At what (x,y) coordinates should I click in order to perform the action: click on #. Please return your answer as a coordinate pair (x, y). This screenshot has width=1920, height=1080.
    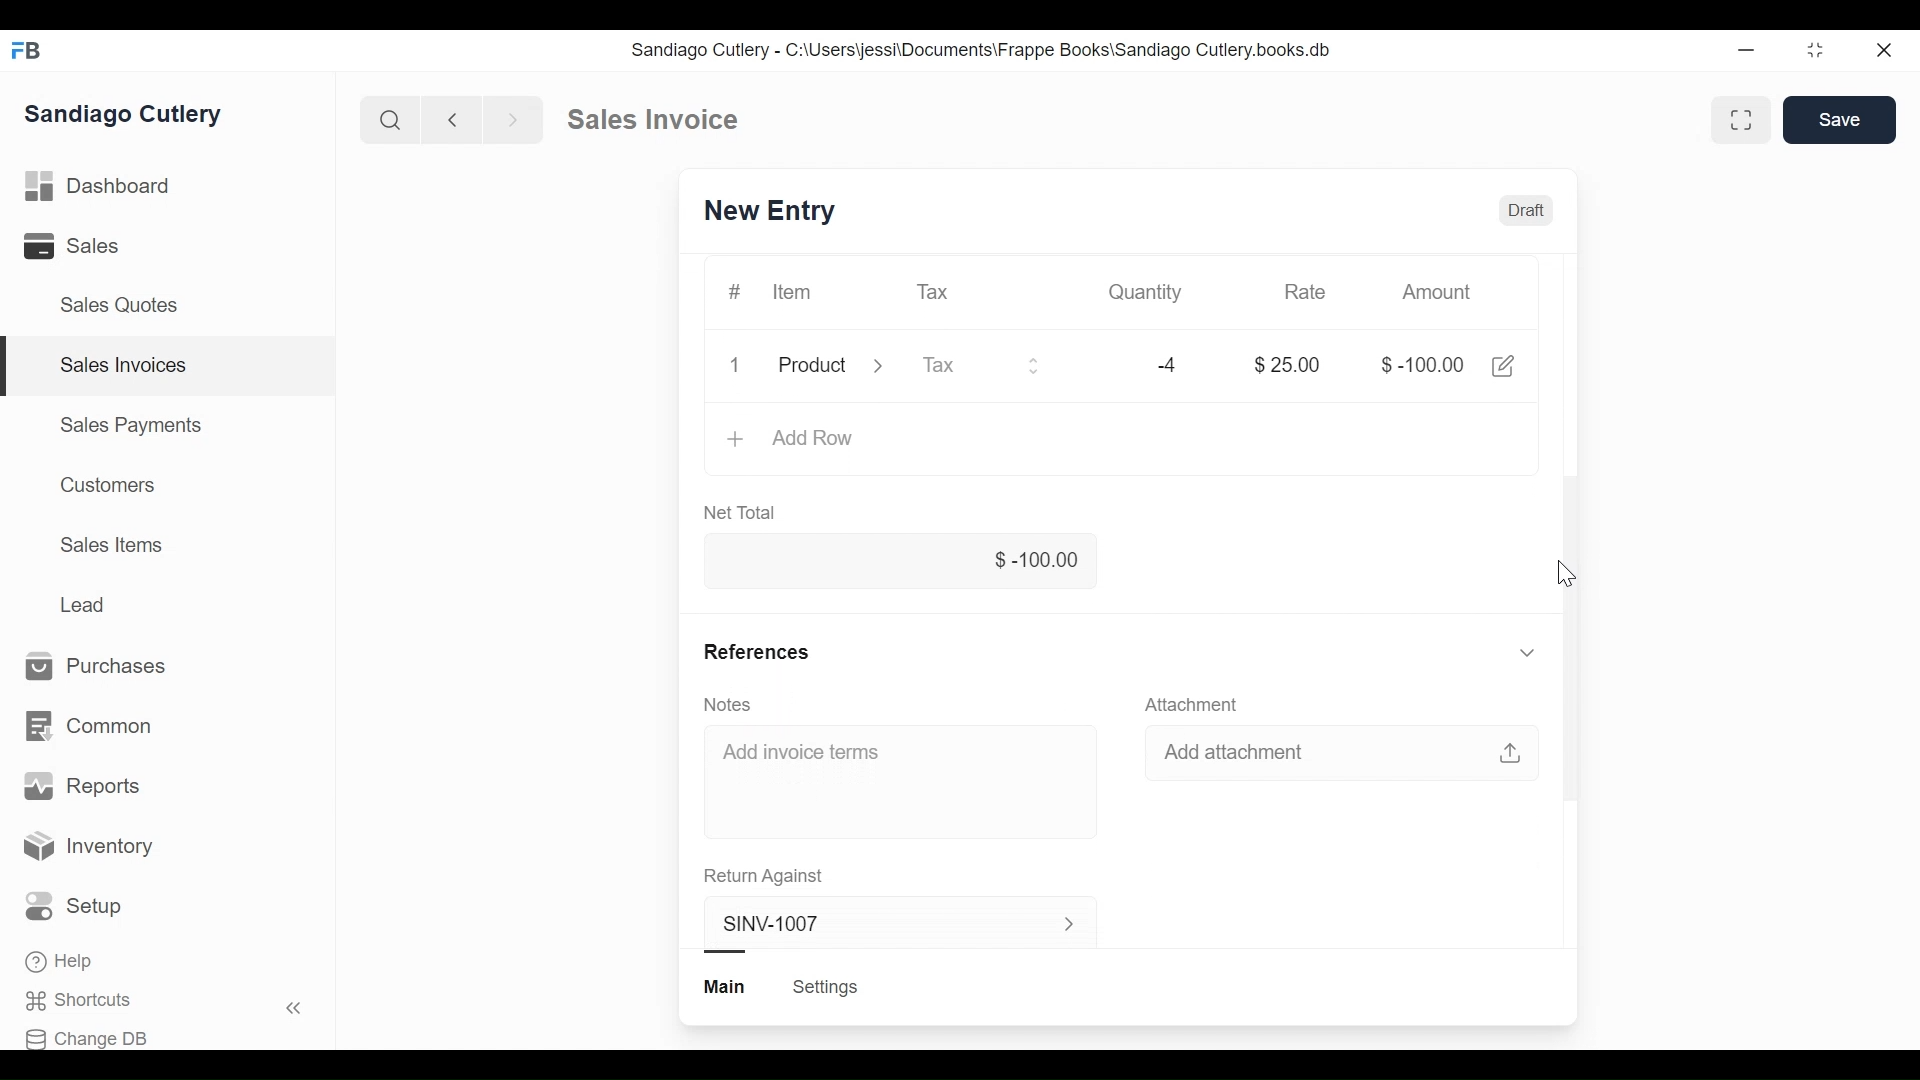
    Looking at the image, I should click on (733, 292).